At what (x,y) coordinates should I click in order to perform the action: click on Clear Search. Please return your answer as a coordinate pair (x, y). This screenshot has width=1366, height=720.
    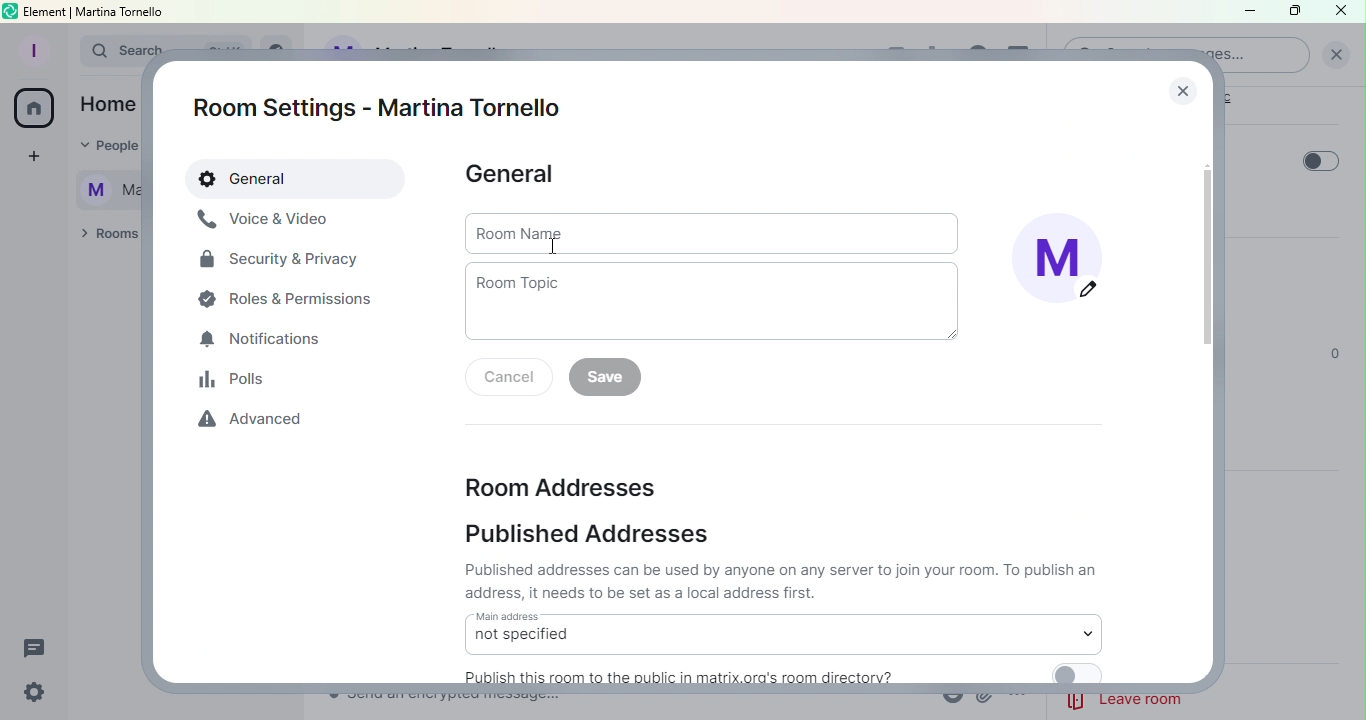
    Looking at the image, I should click on (1336, 55).